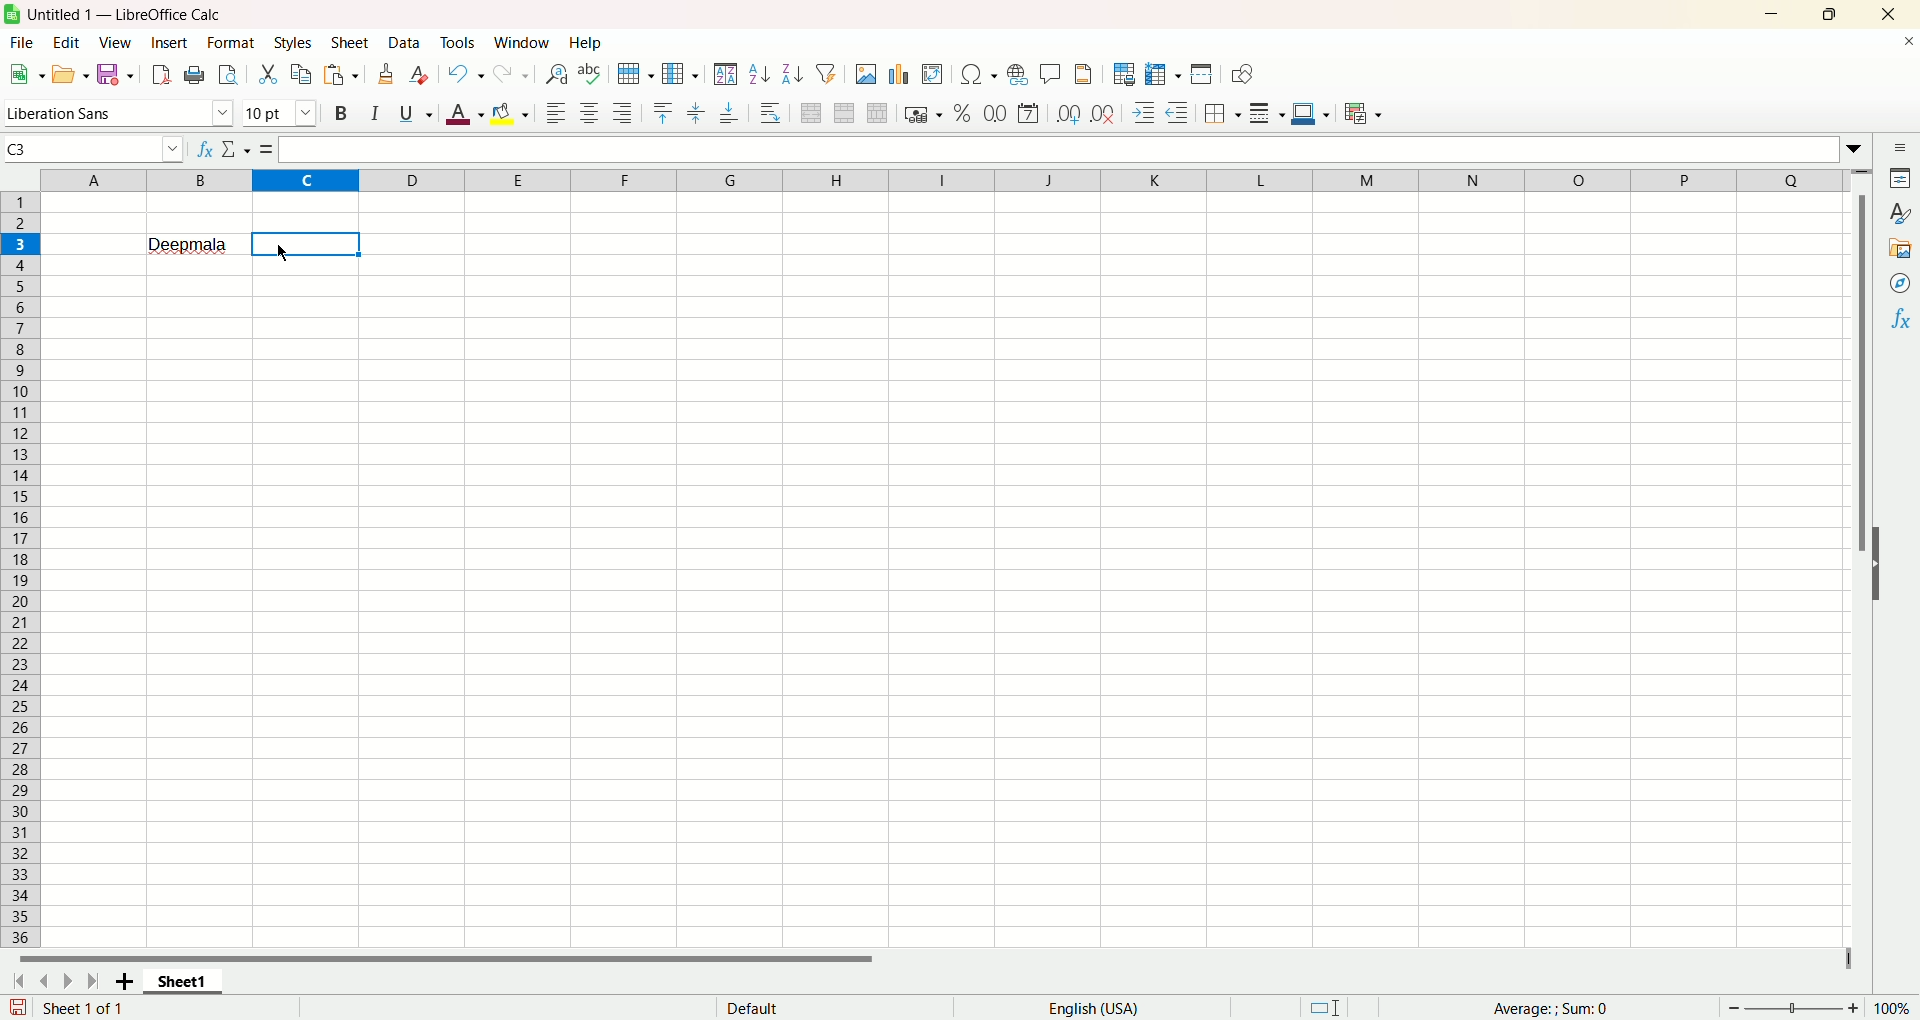 The image size is (1920, 1020). Describe the element at coordinates (760, 74) in the screenshot. I see `Sort ascending` at that location.